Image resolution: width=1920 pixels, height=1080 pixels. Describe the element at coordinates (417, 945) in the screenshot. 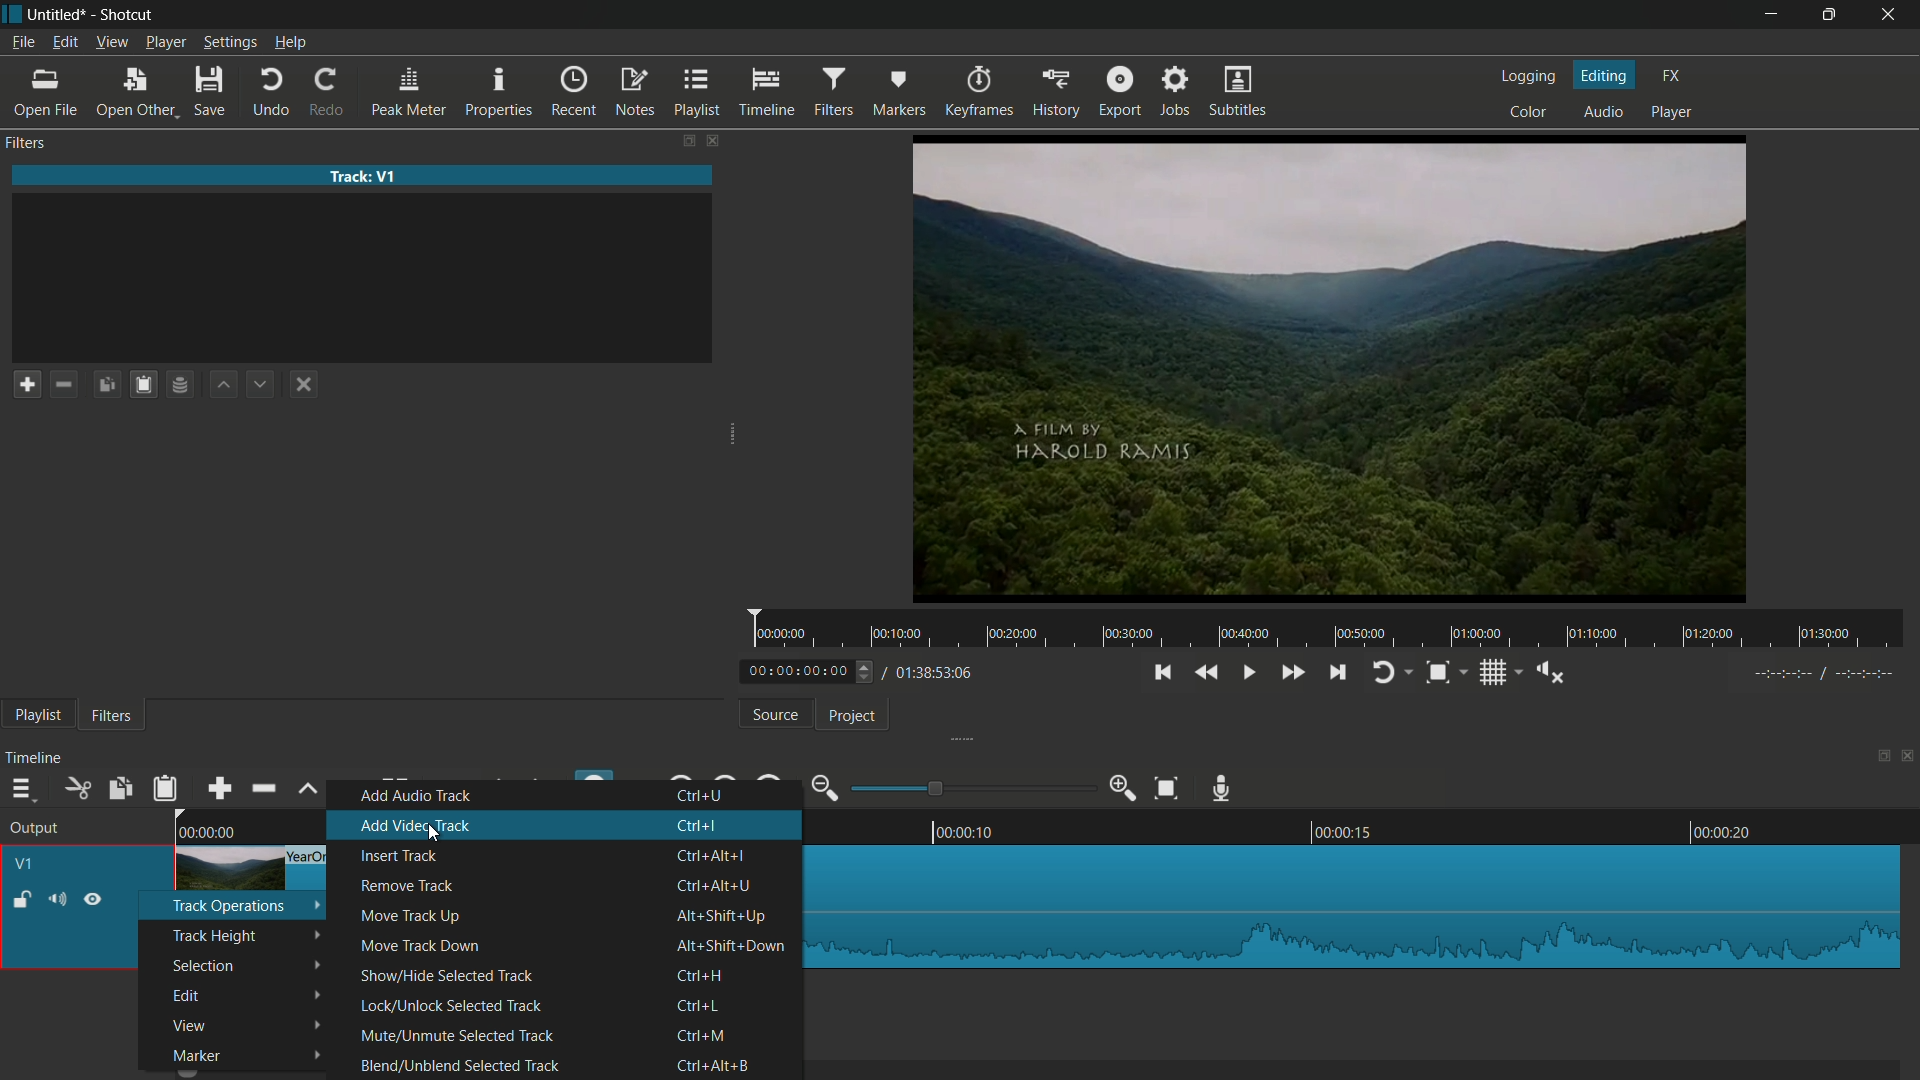

I see `move track down` at that location.